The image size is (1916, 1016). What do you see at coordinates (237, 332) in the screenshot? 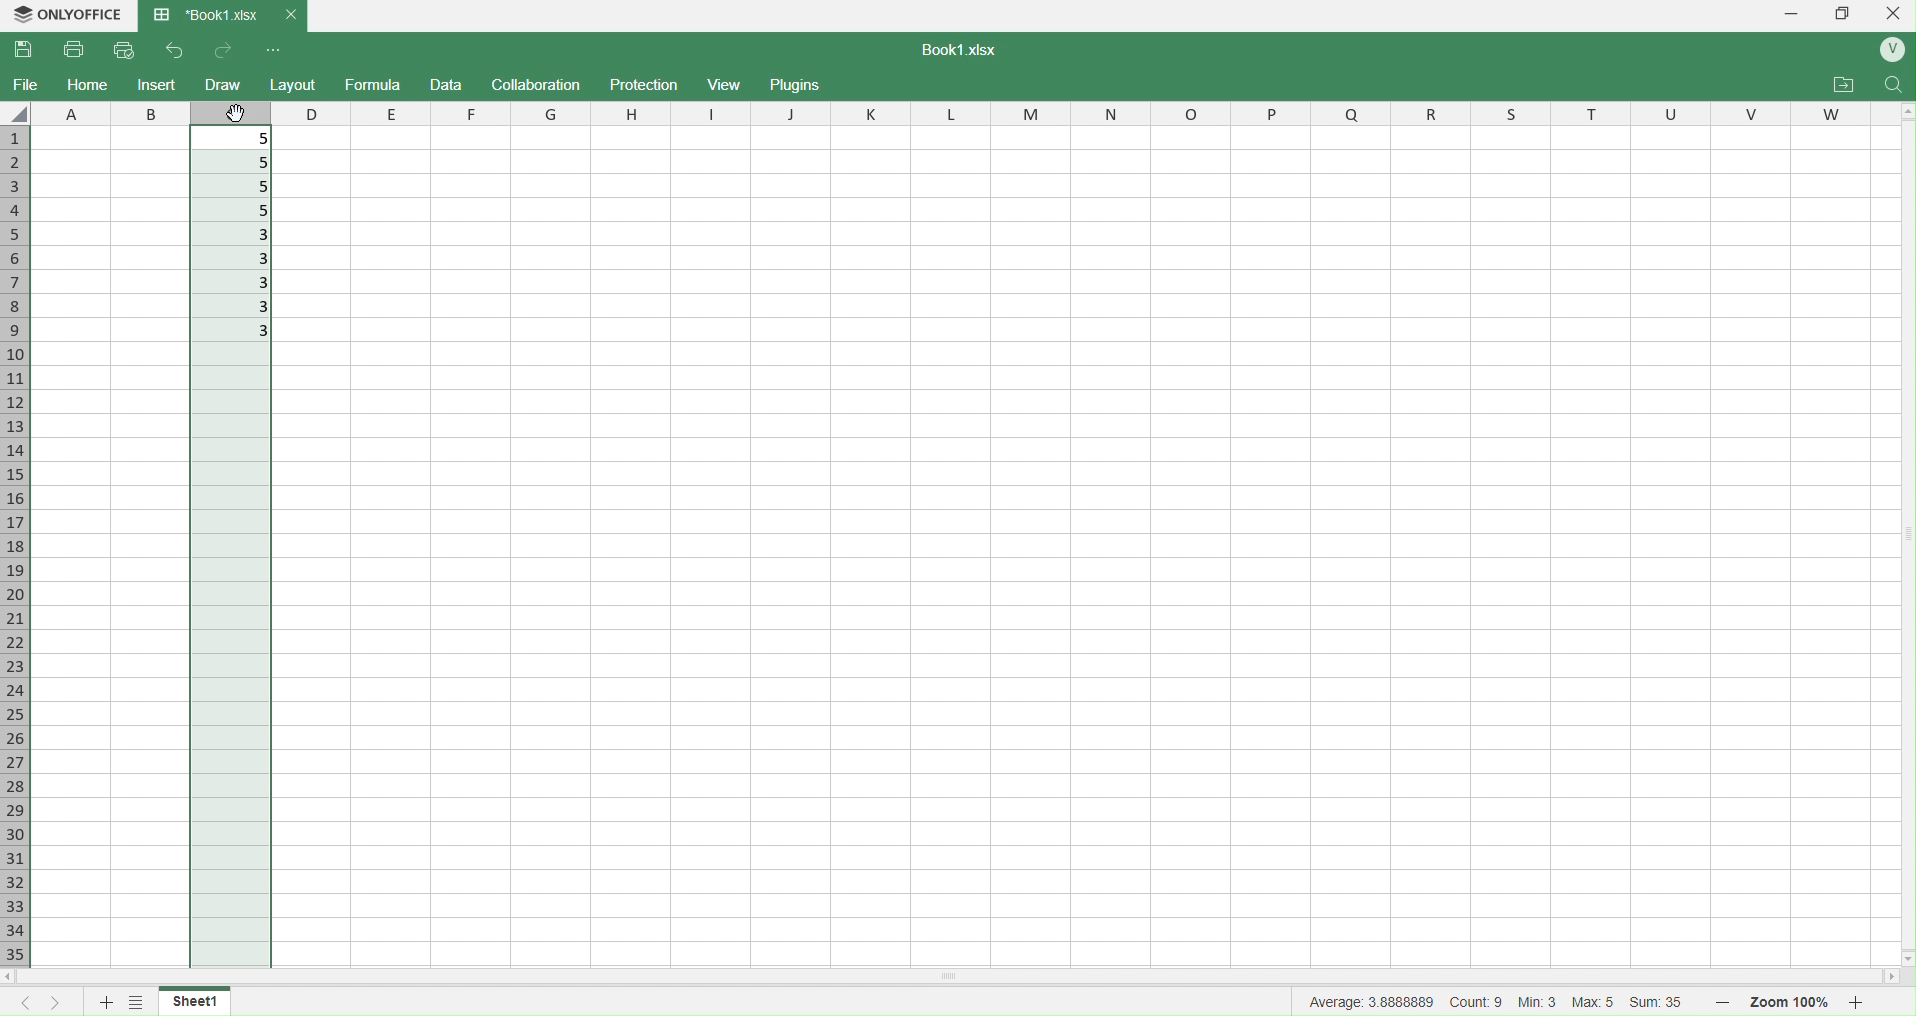
I see `3` at bounding box center [237, 332].